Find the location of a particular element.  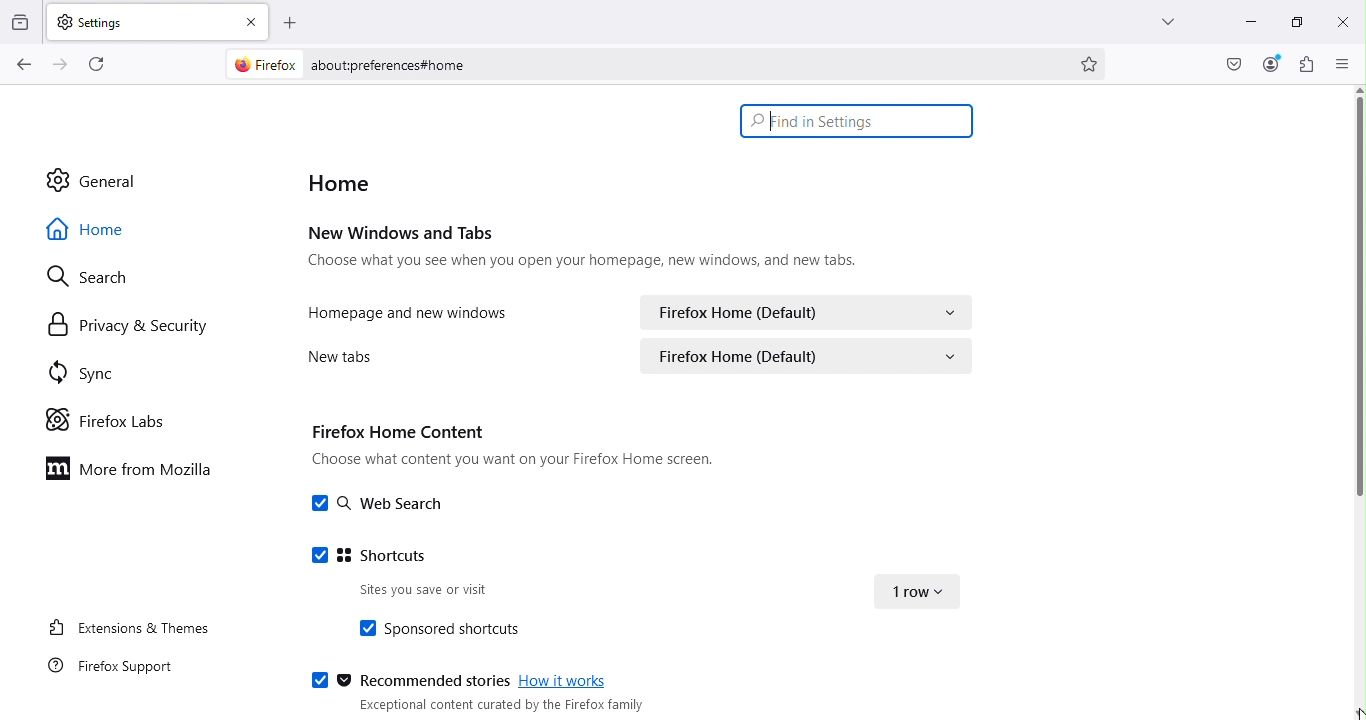

More from mozilla is located at coordinates (135, 474).